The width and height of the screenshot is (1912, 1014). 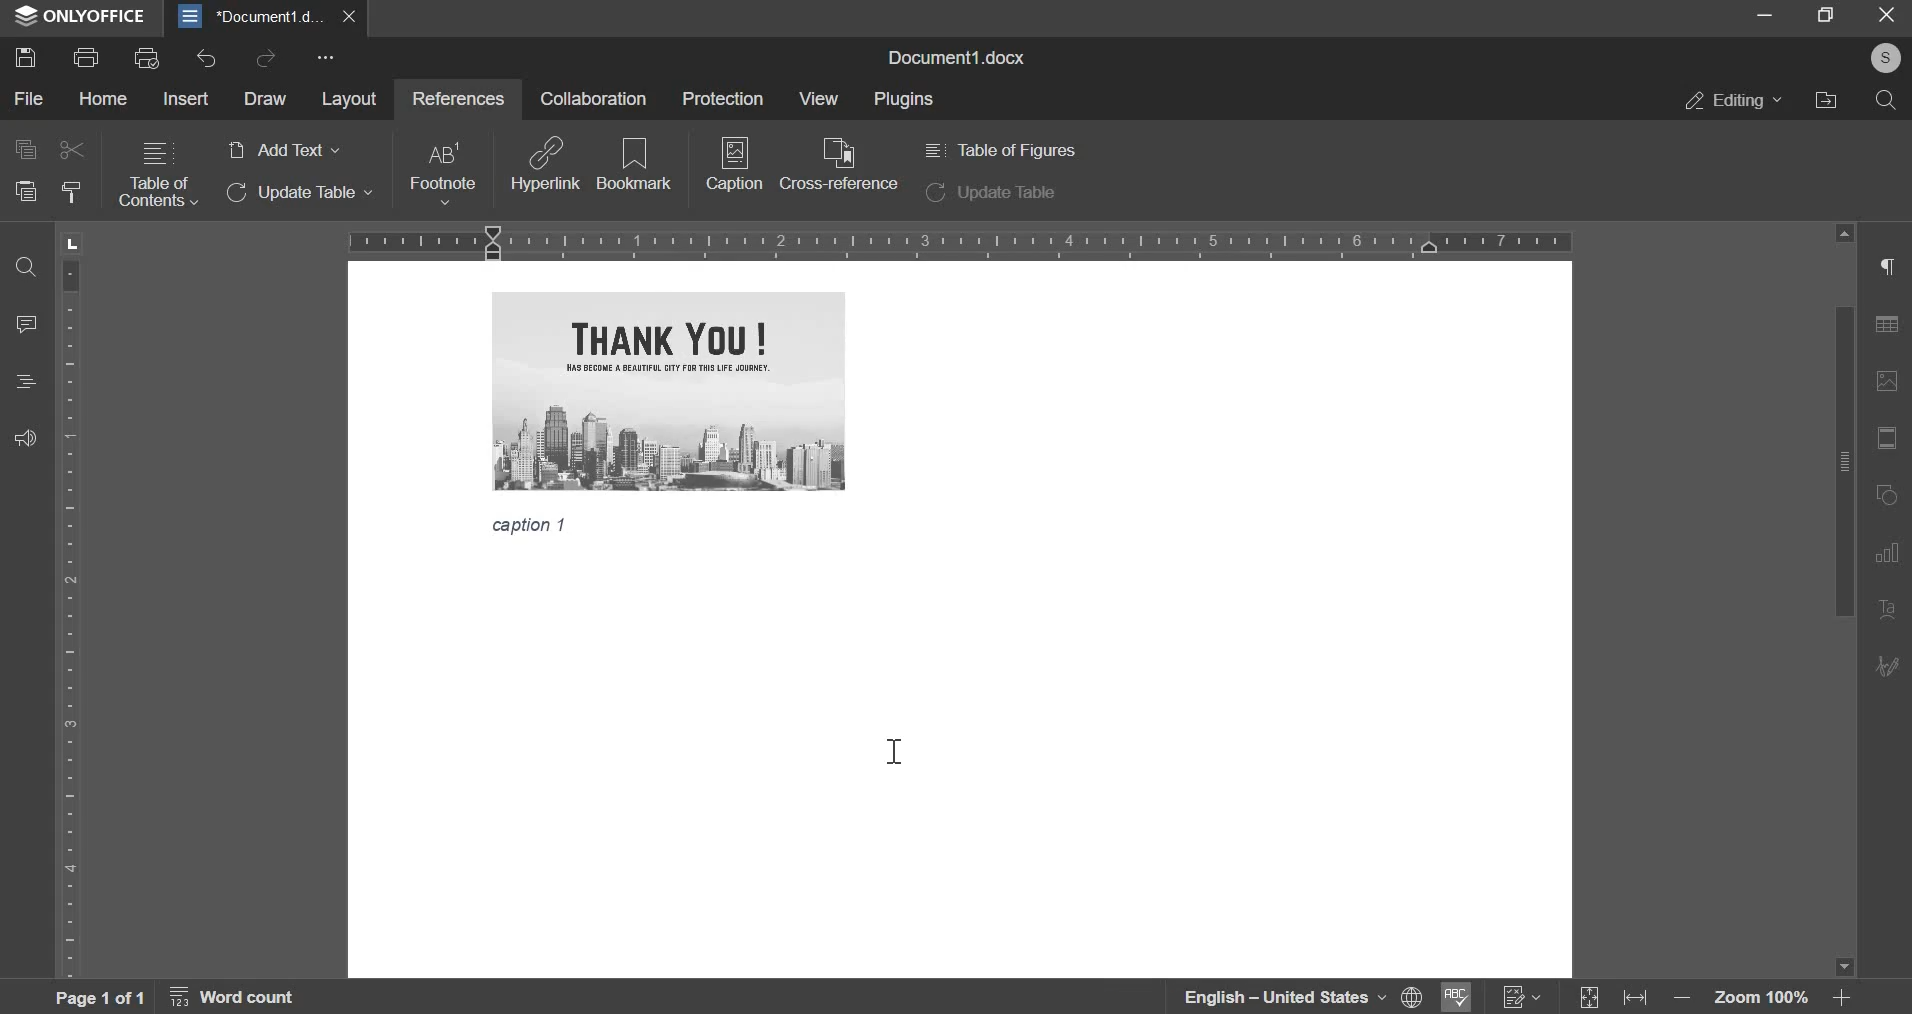 What do you see at coordinates (71, 193) in the screenshot?
I see `clear style` at bounding box center [71, 193].